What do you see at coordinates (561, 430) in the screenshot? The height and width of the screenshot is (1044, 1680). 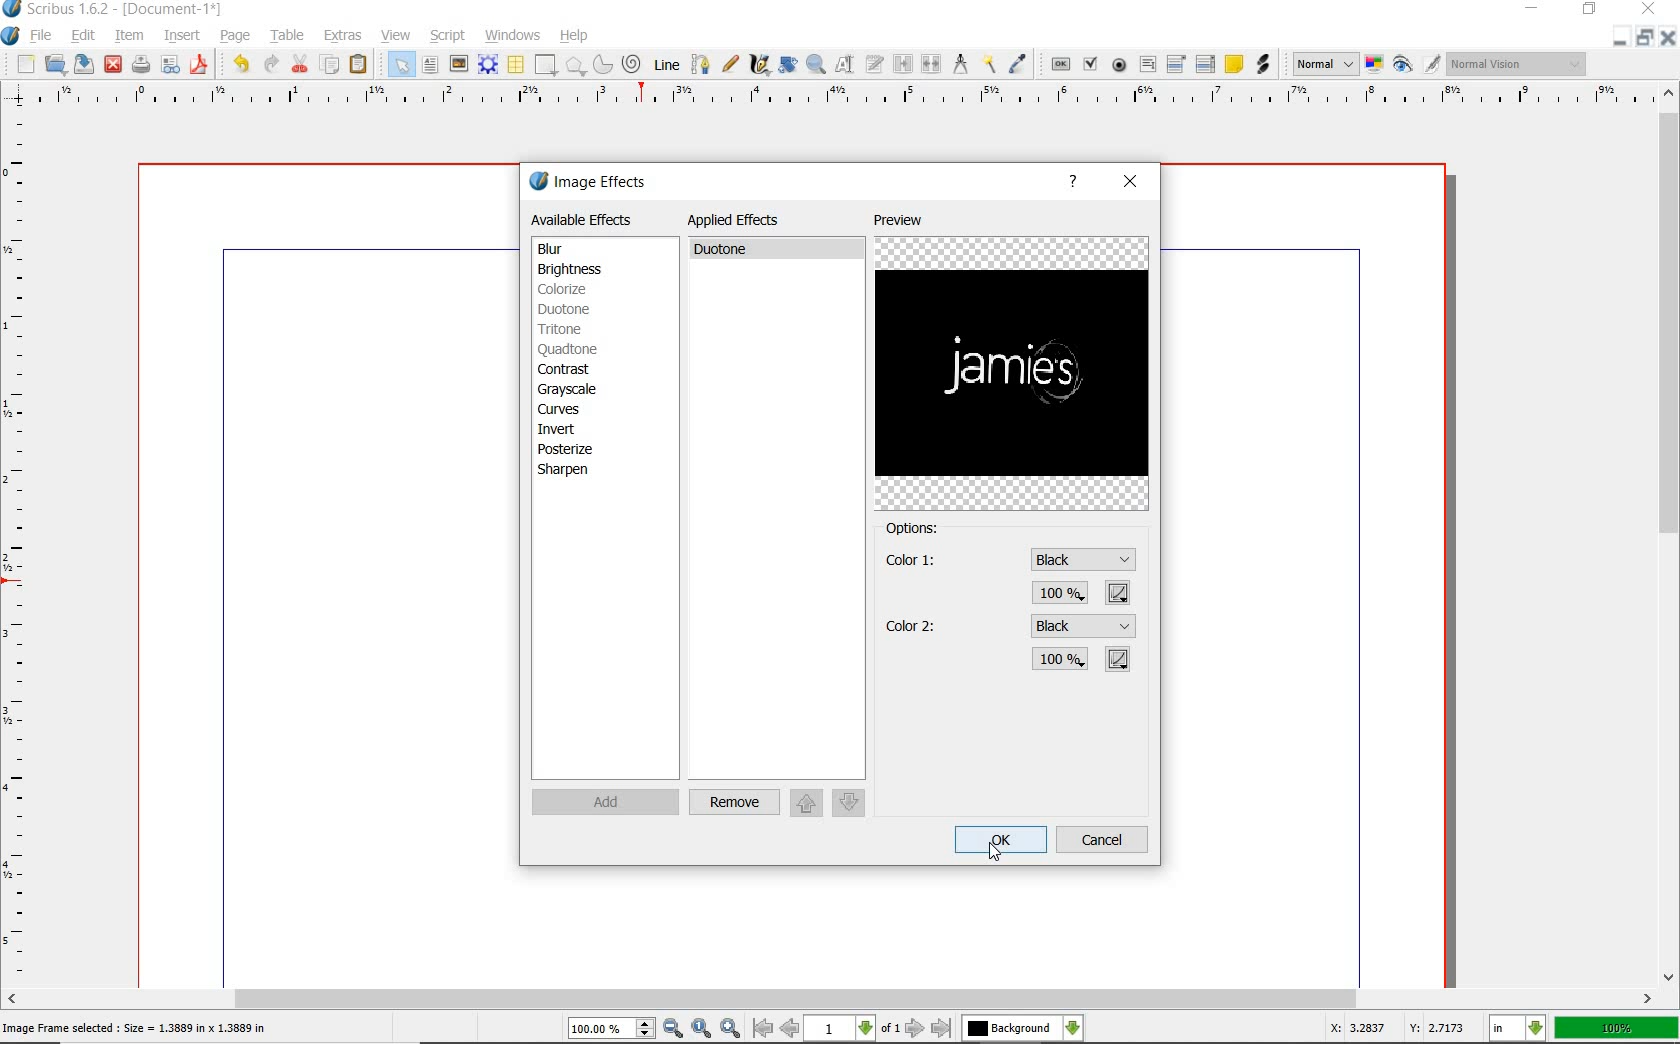 I see `invert` at bounding box center [561, 430].